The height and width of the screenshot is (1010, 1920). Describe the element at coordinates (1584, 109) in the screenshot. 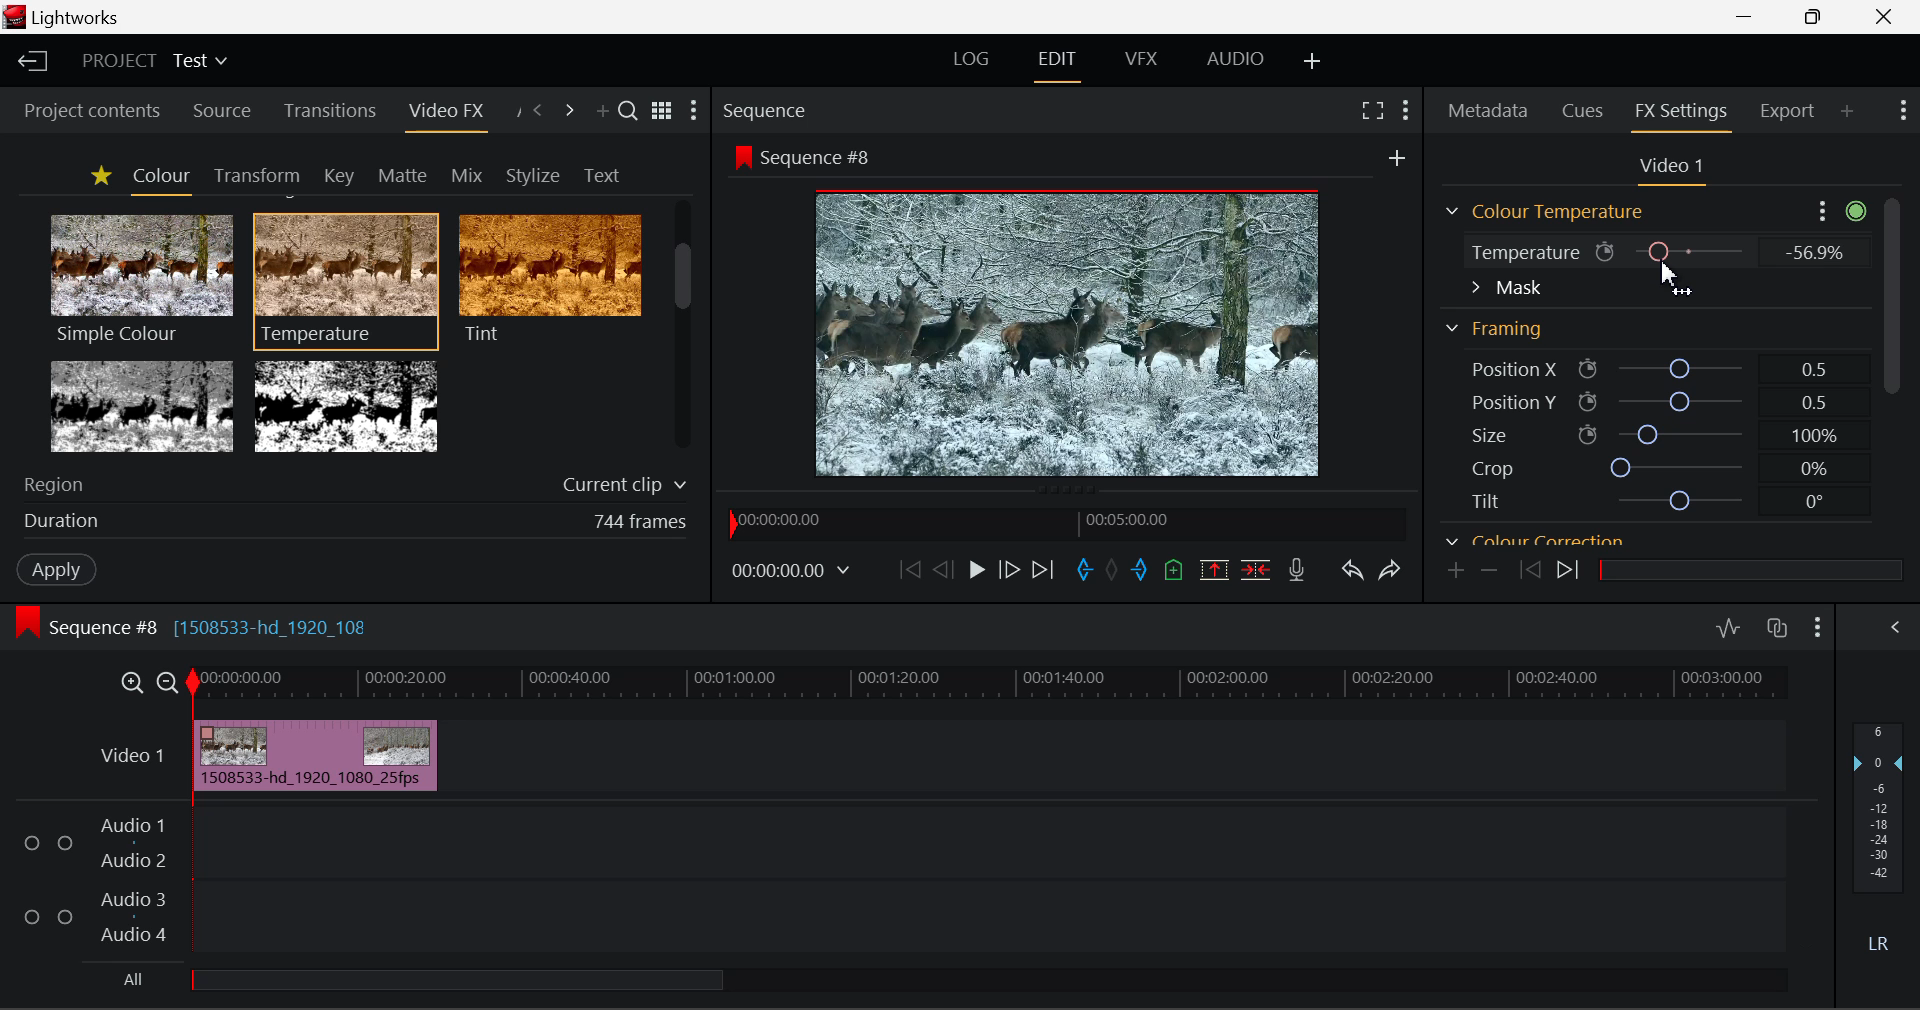

I see `Cues` at that location.